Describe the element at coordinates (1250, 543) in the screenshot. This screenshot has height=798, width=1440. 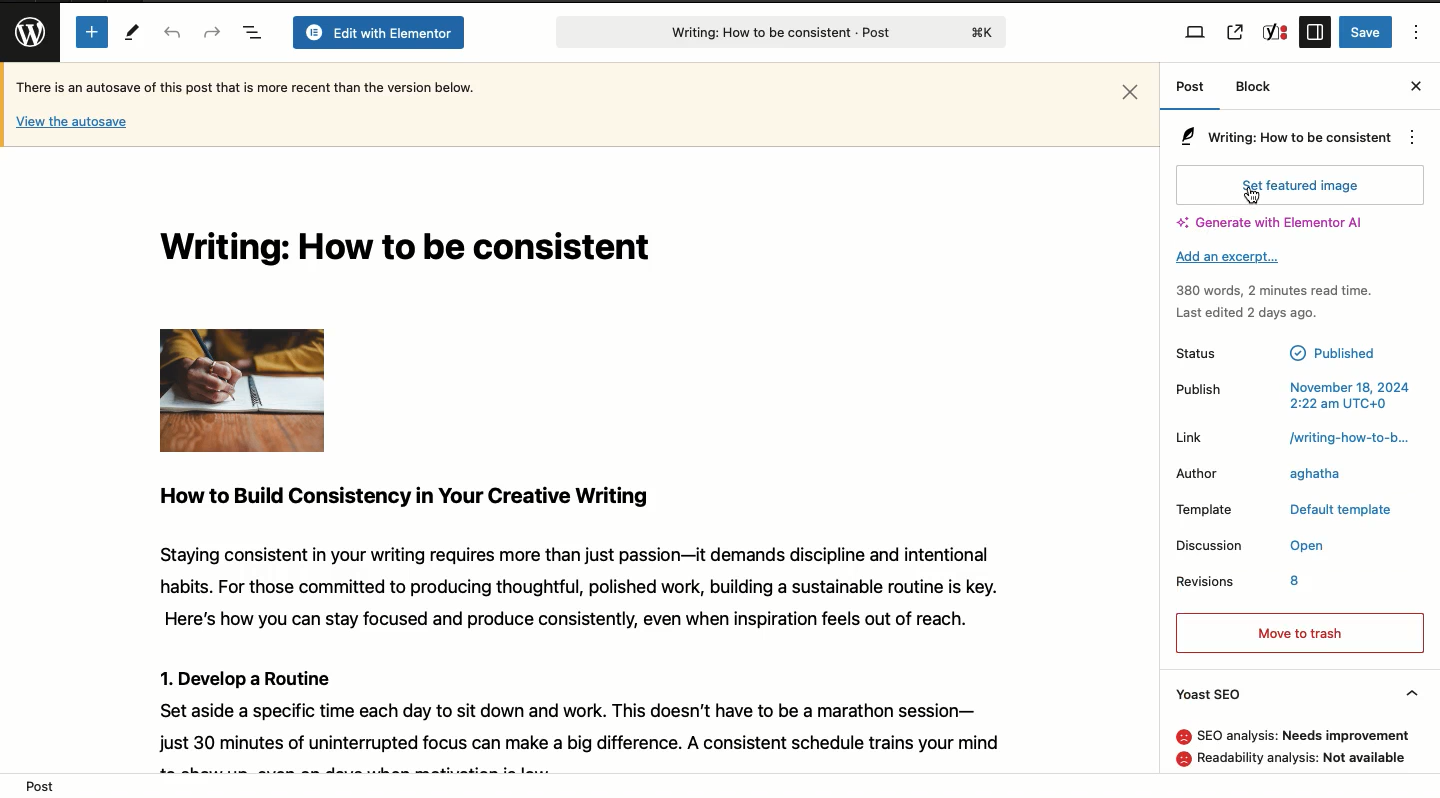
I see `Discussion Open` at that location.